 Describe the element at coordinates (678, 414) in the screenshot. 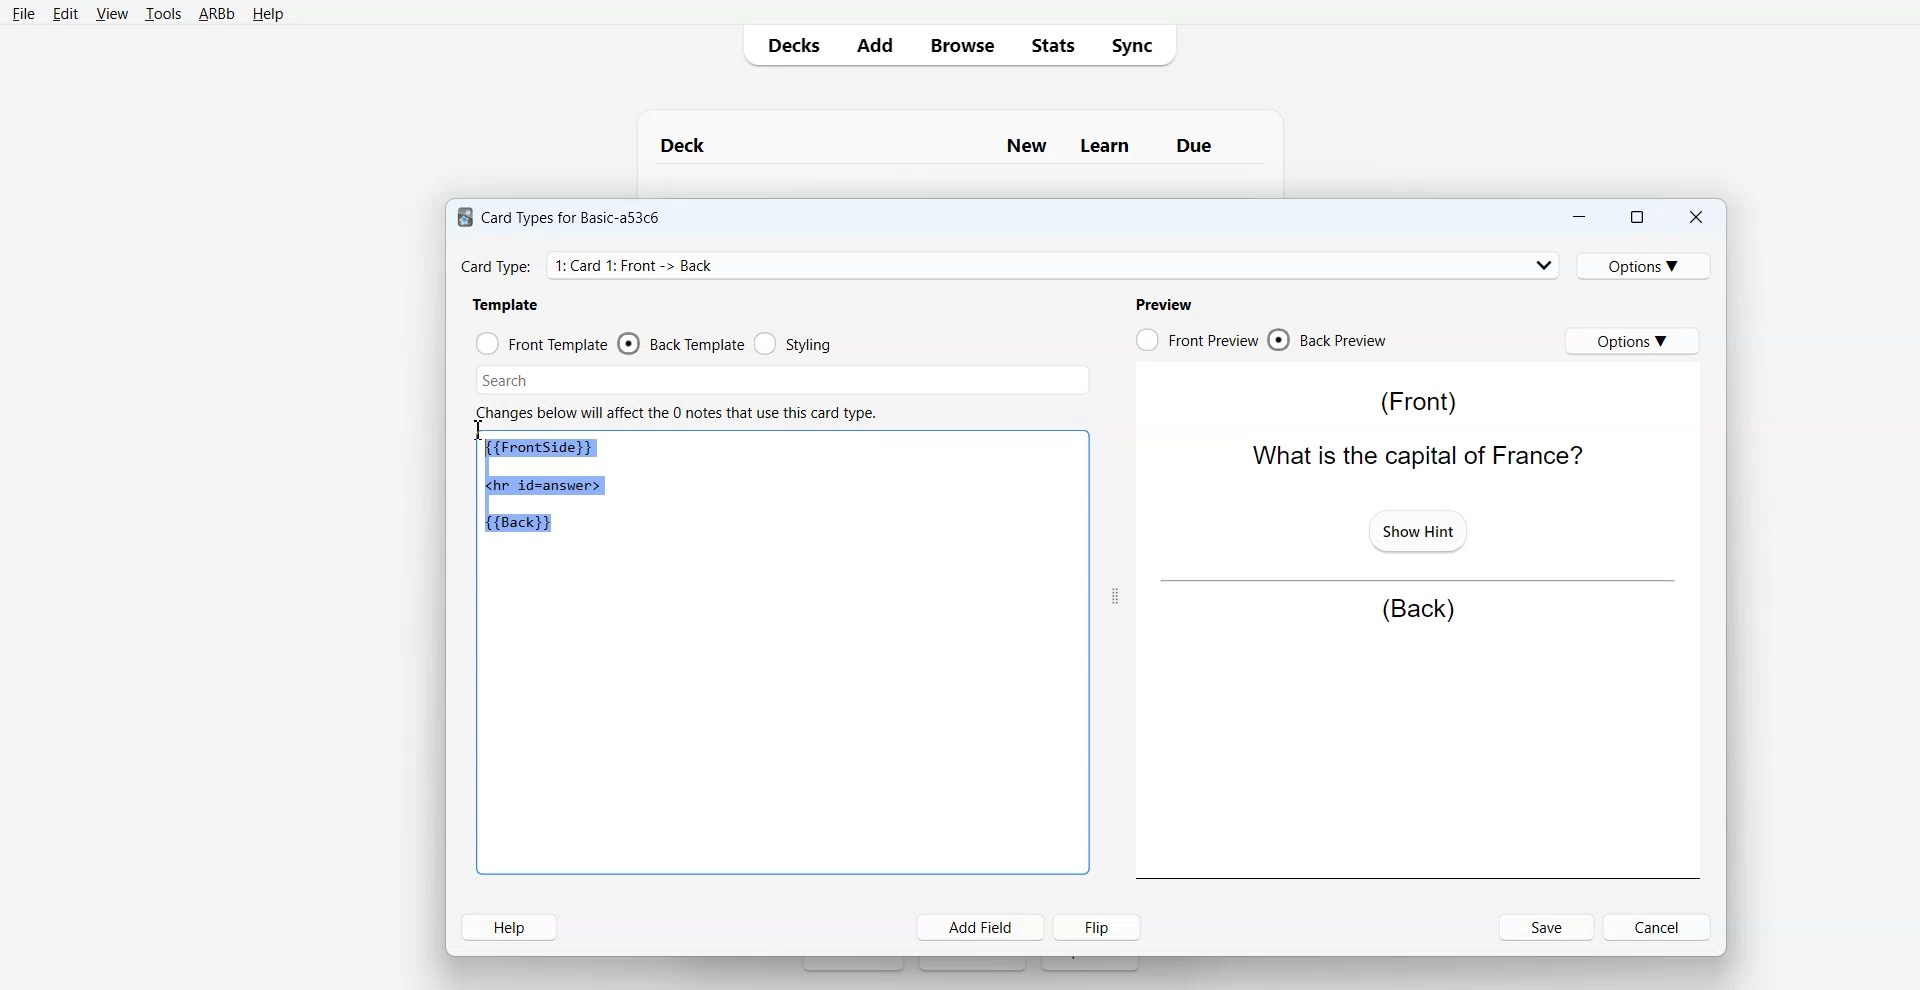

I see `Changes below will affect the 0 notes that use this card type.` at that location.